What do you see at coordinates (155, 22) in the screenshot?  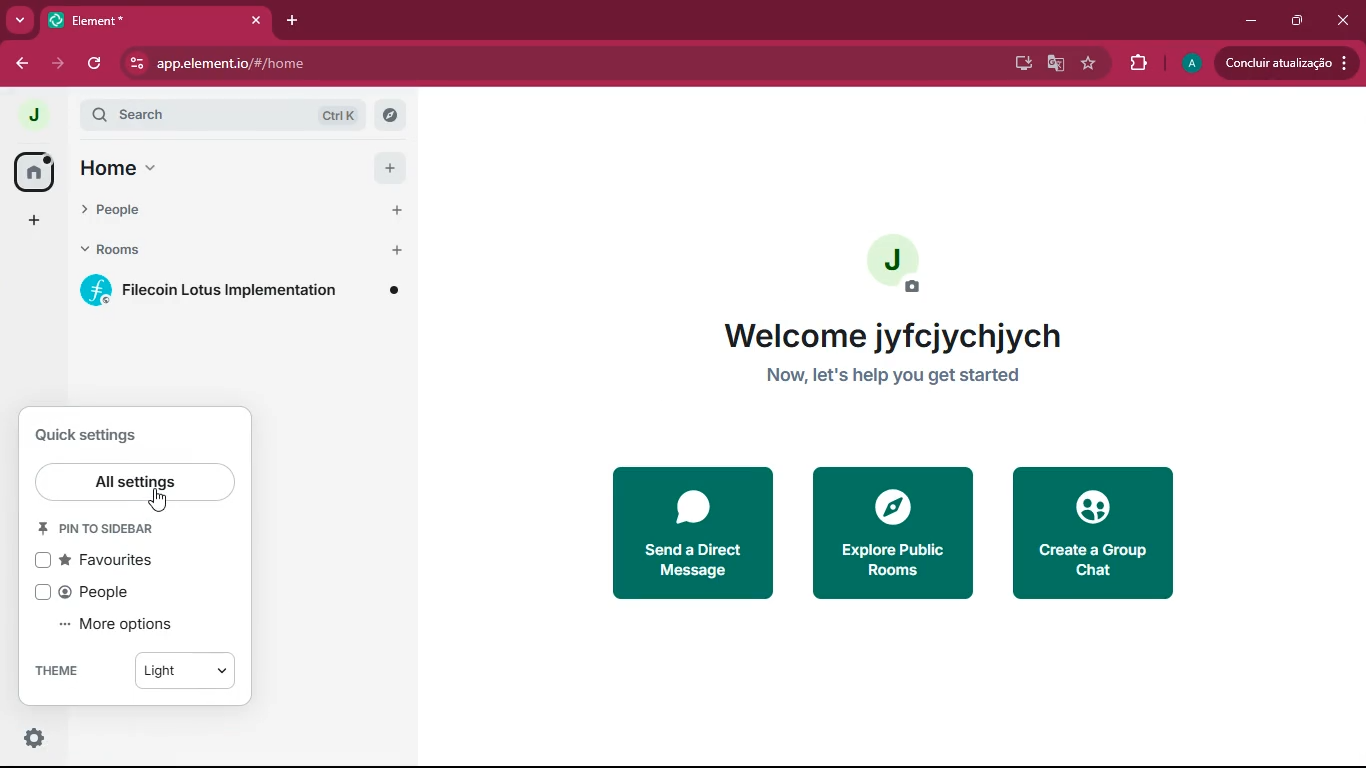 I see `element` at bounding box center [155, 22].